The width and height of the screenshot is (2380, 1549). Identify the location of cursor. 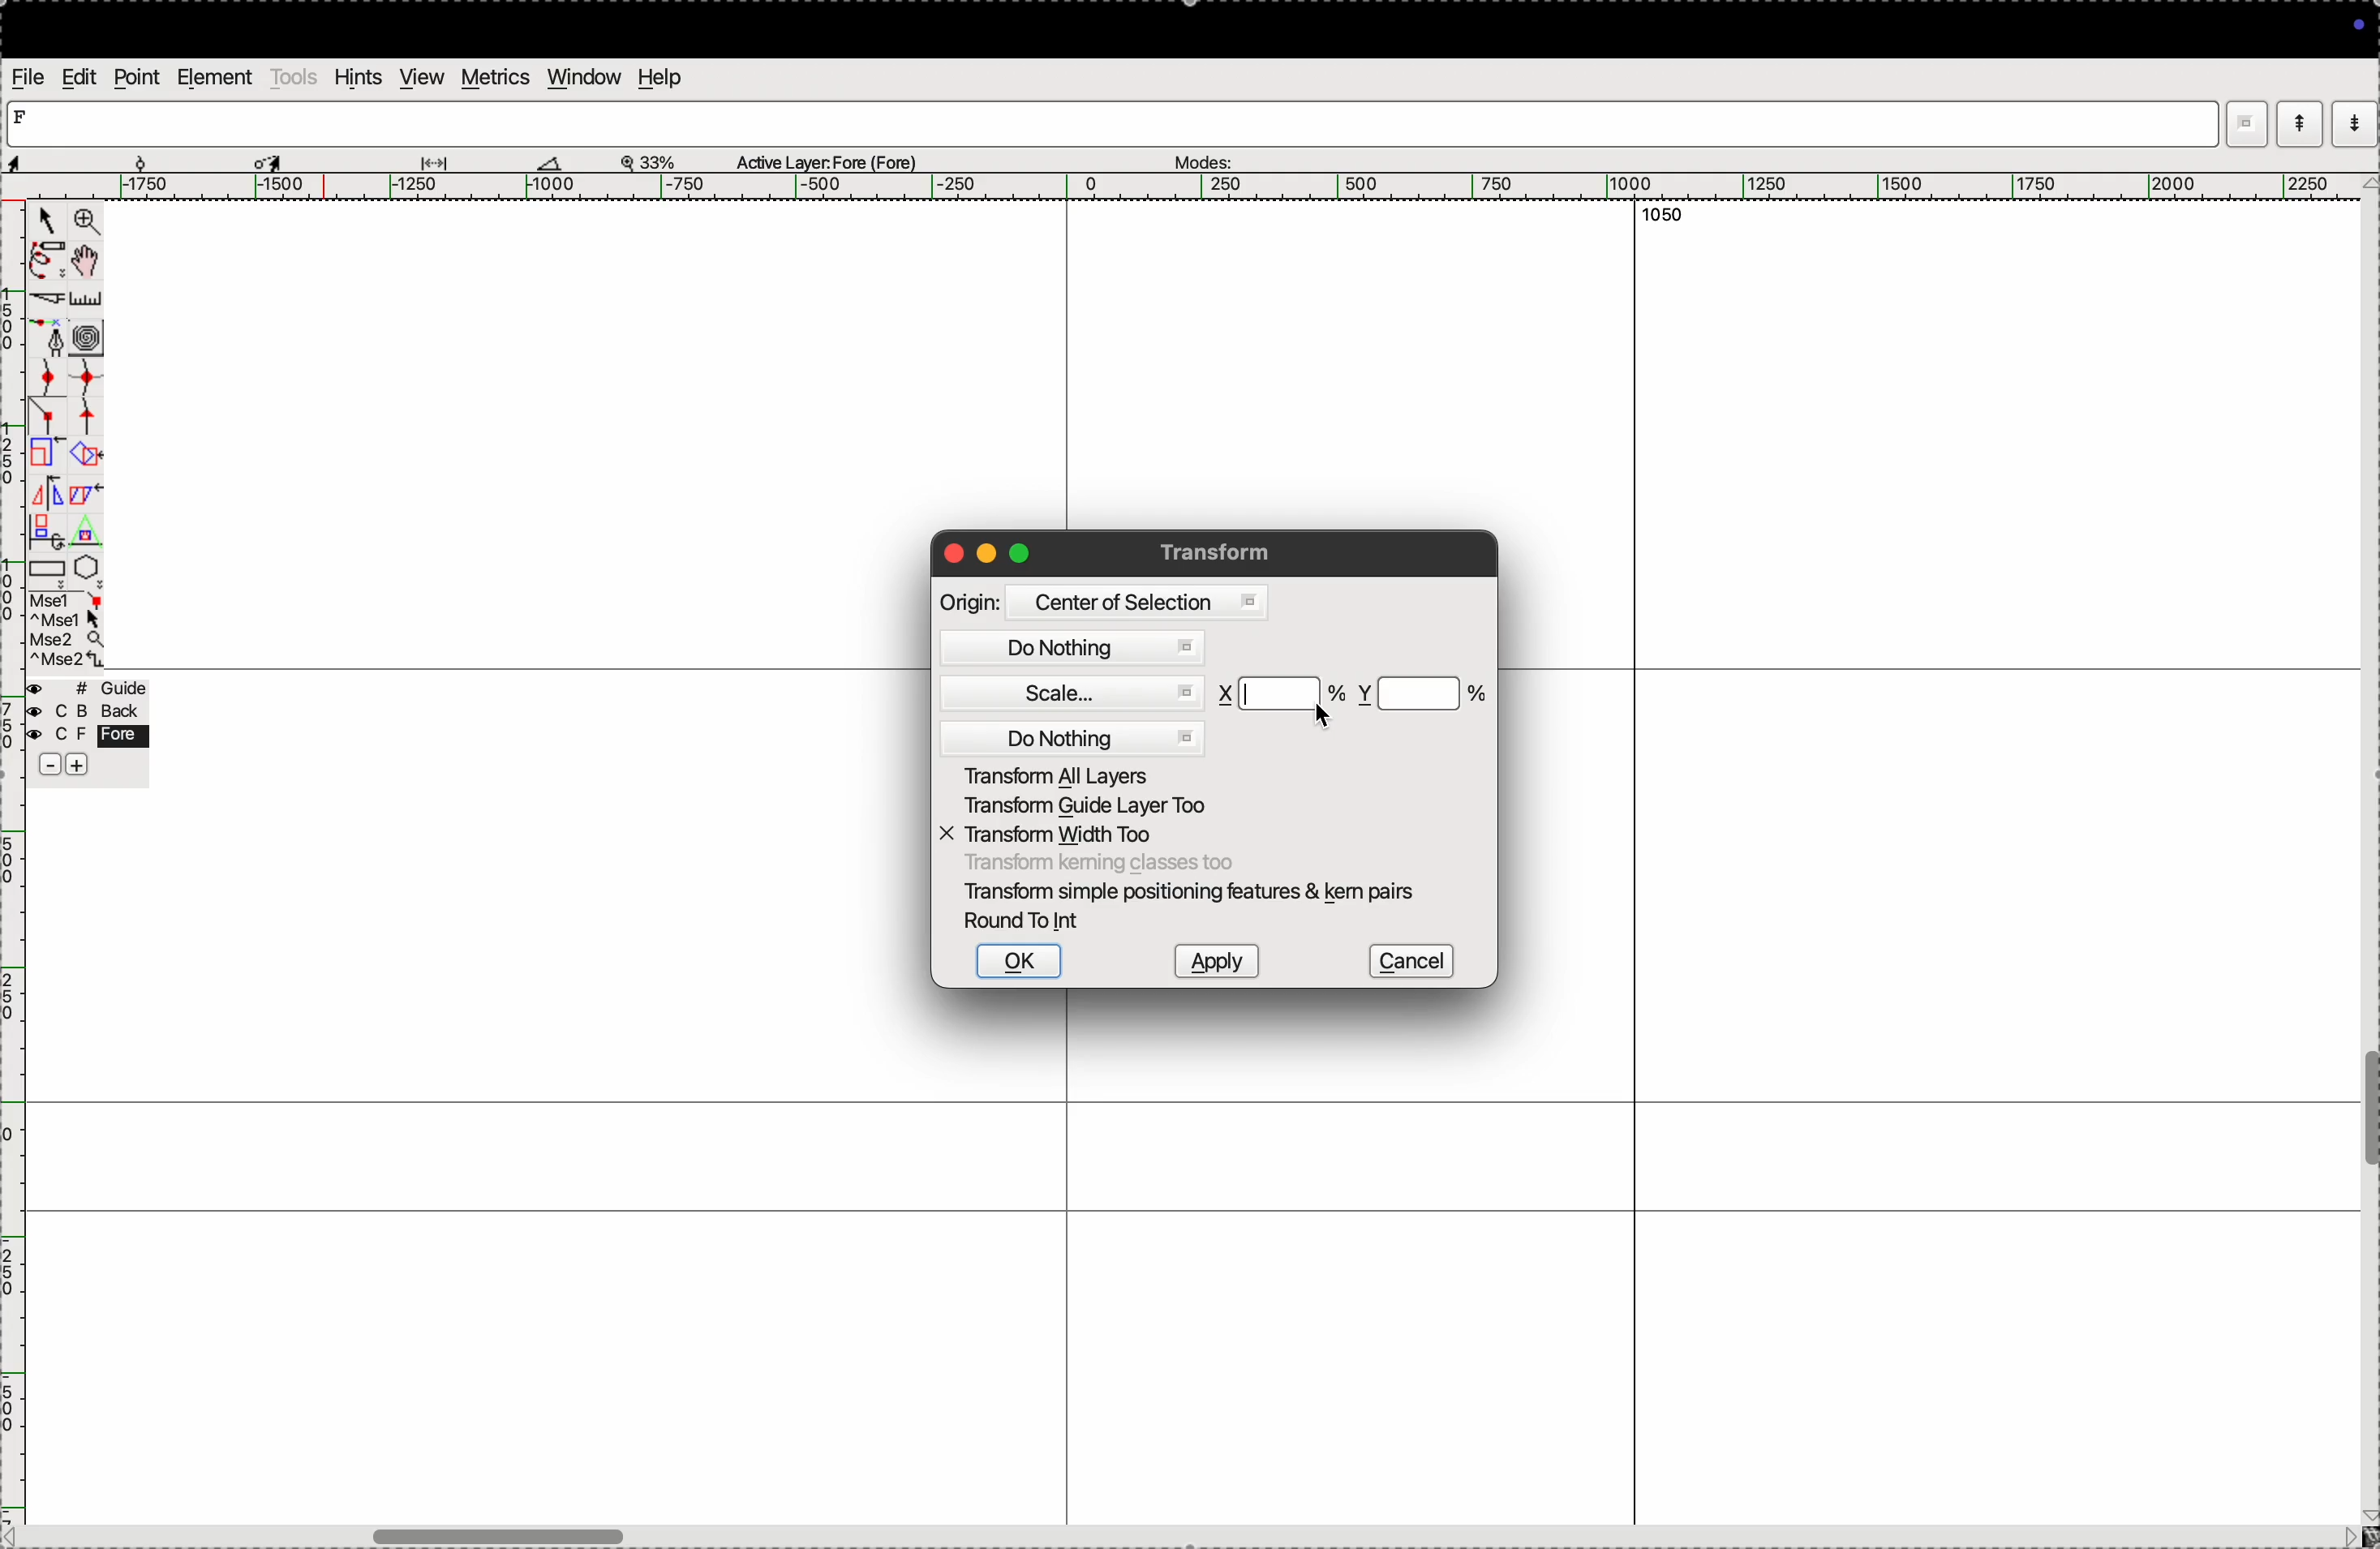
(1323, 717).